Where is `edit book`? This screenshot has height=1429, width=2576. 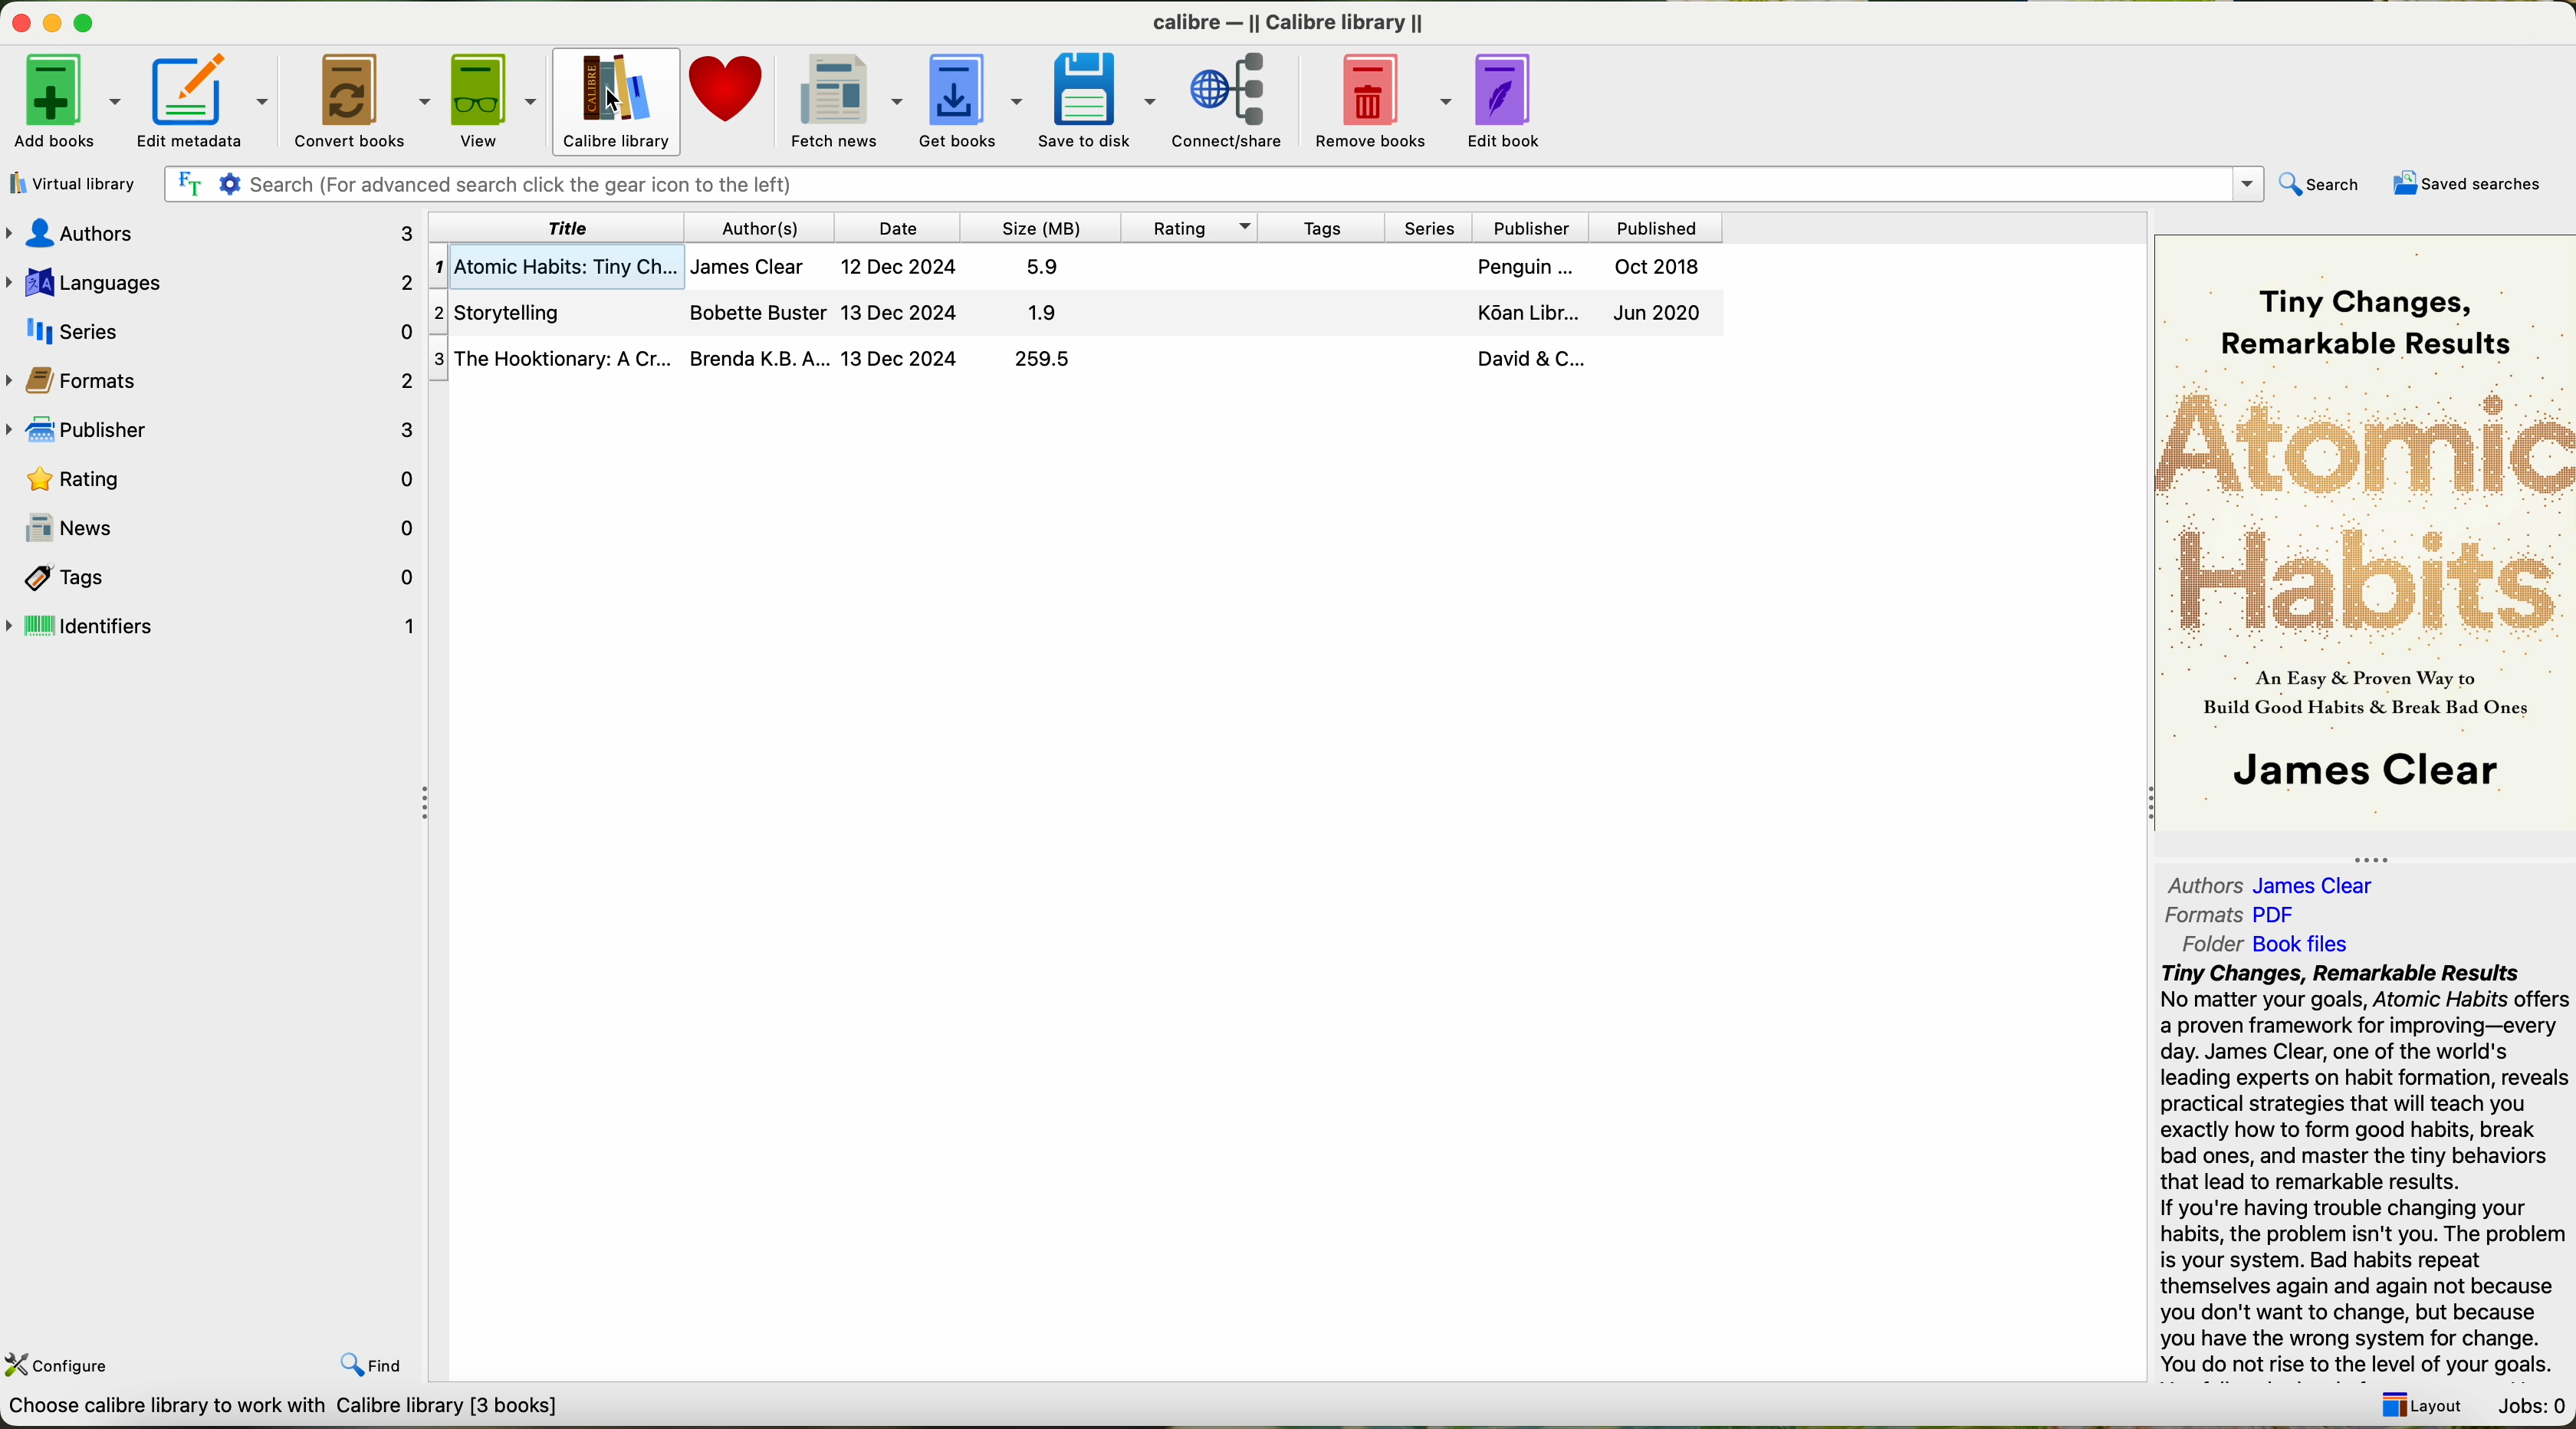 edit book is located at coordinates (1513, 97).